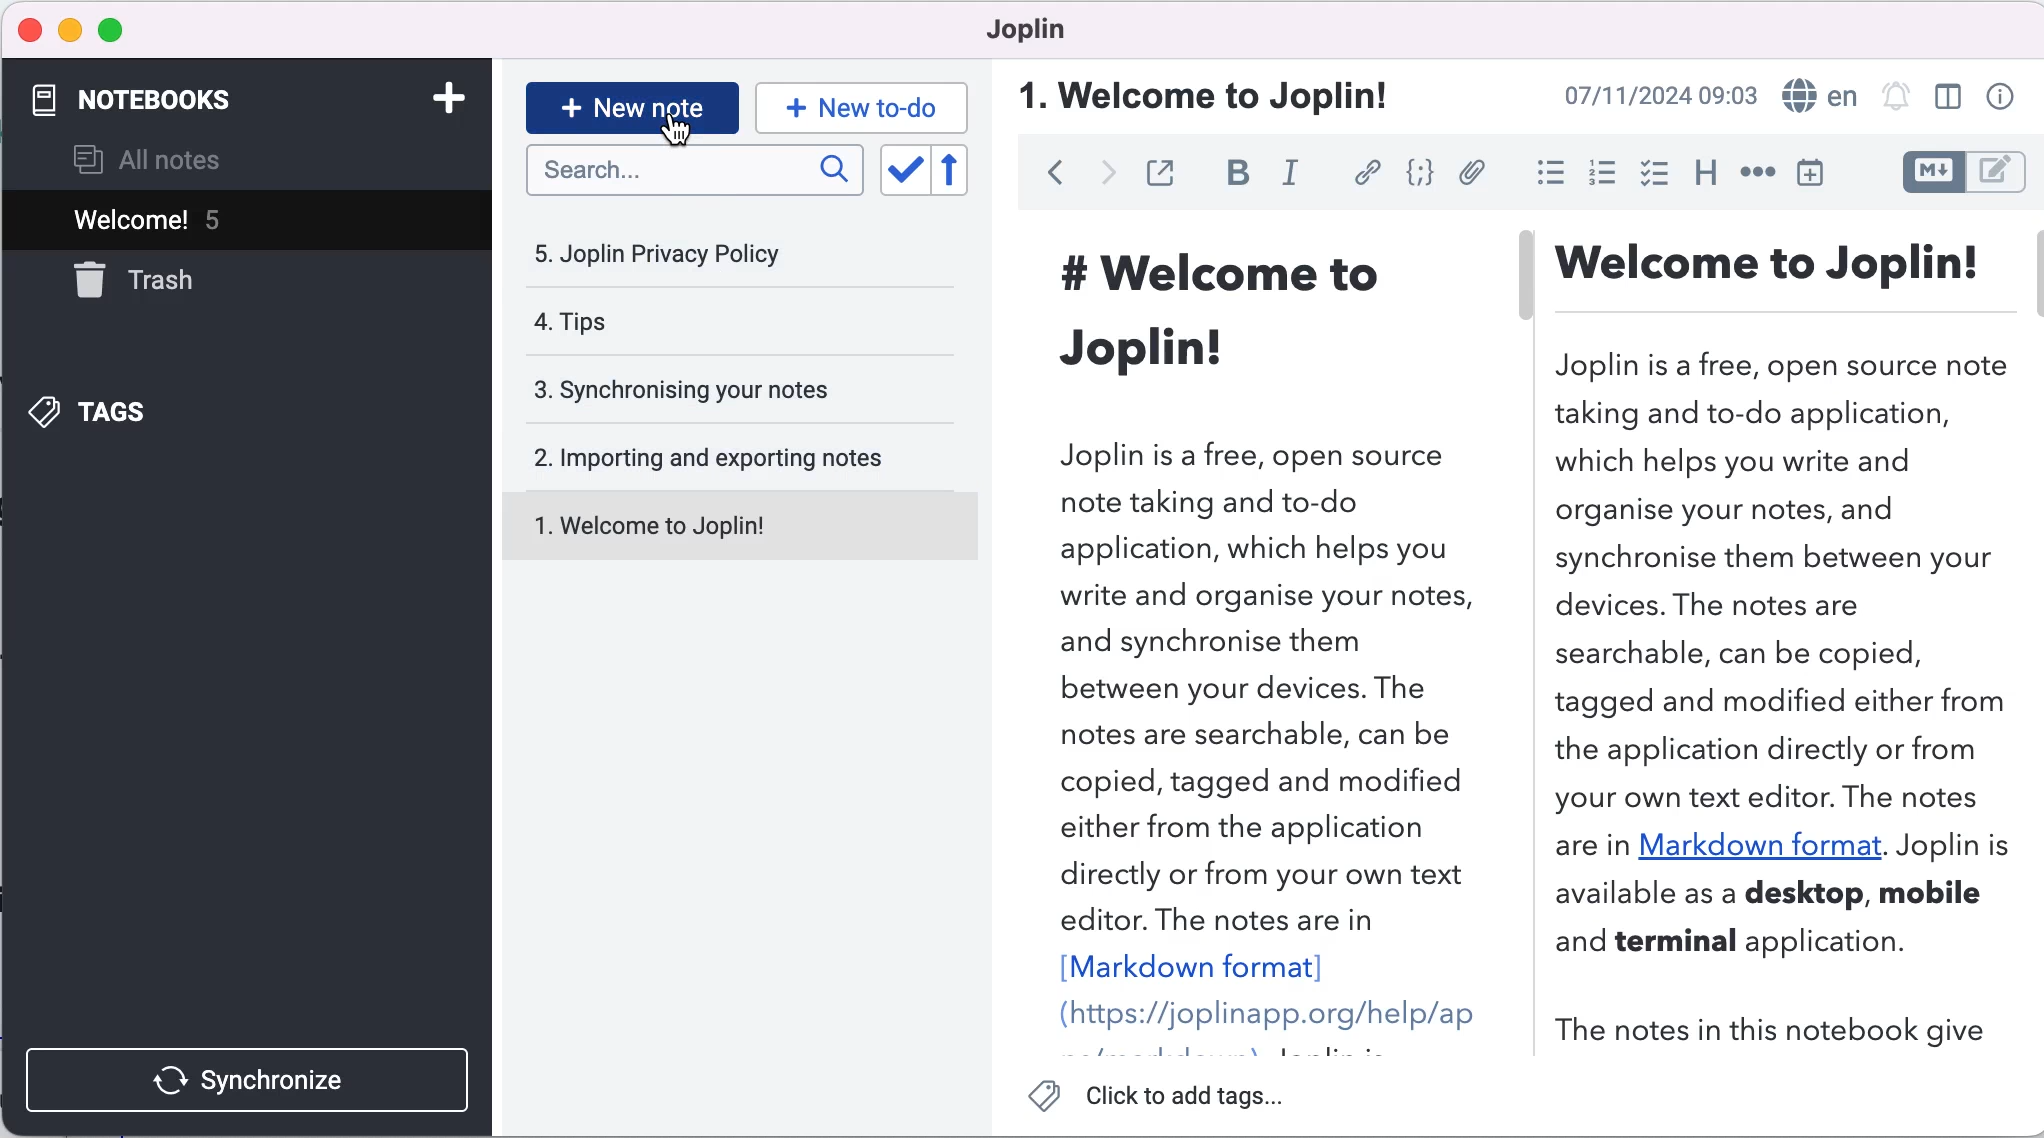  I want to click on joplin, so click(1035, 35).